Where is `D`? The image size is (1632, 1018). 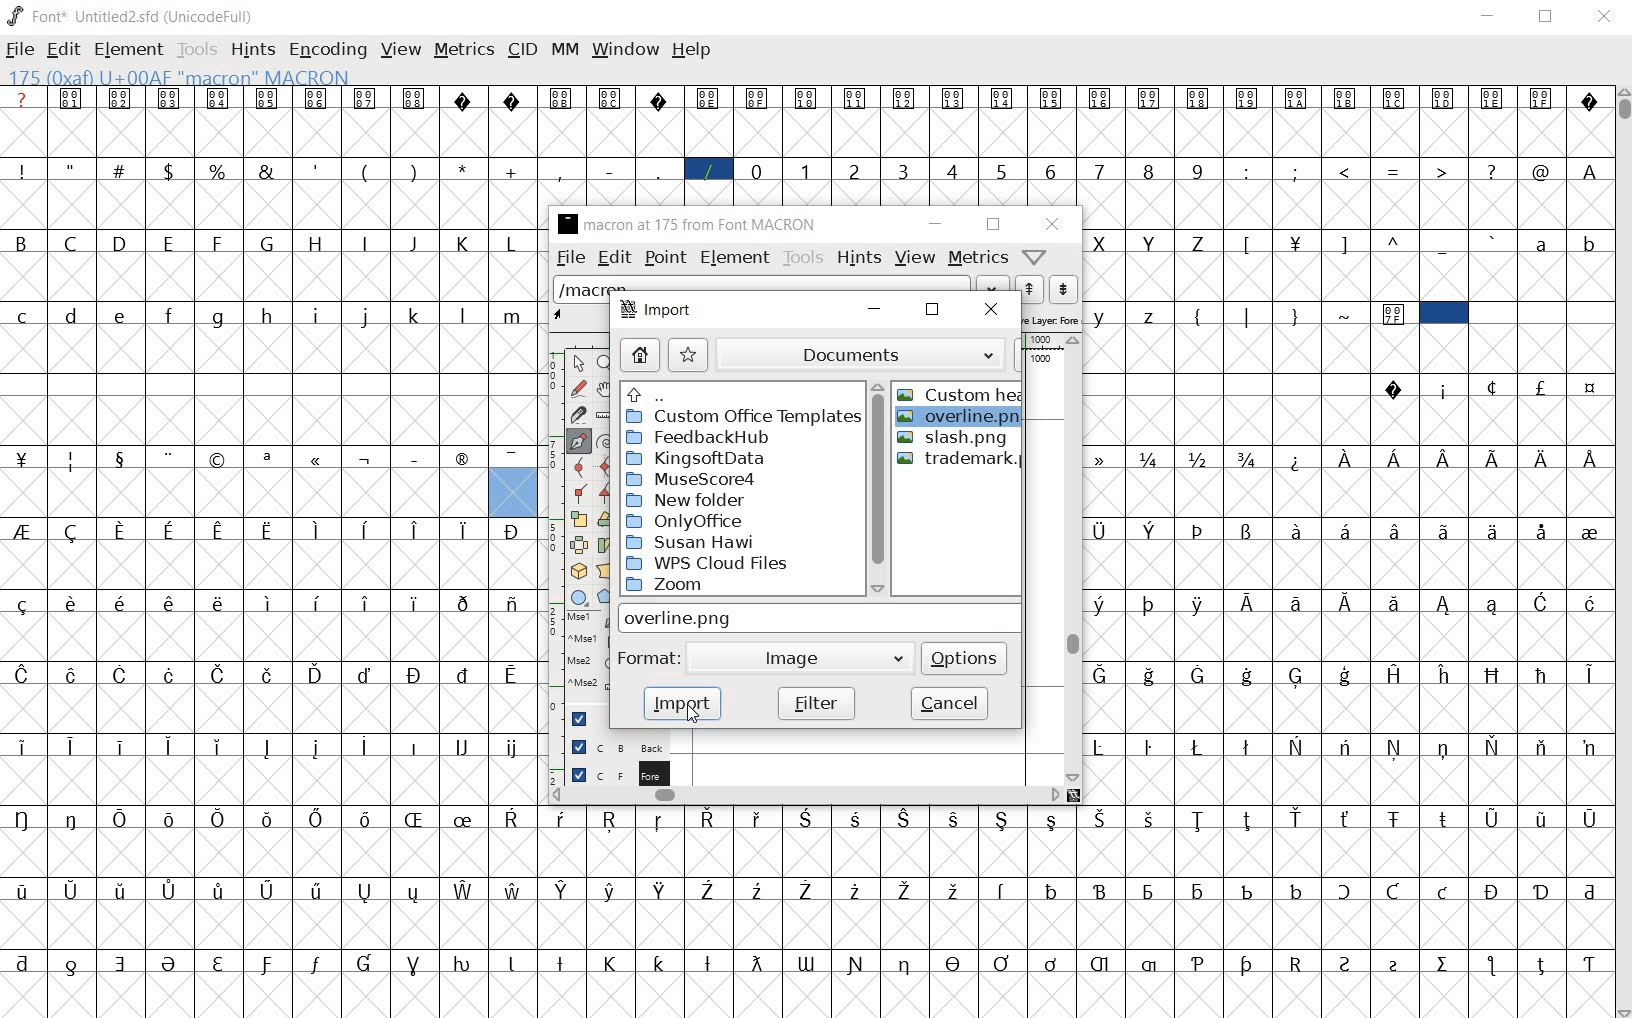 D is located at coordinates (122, 244).